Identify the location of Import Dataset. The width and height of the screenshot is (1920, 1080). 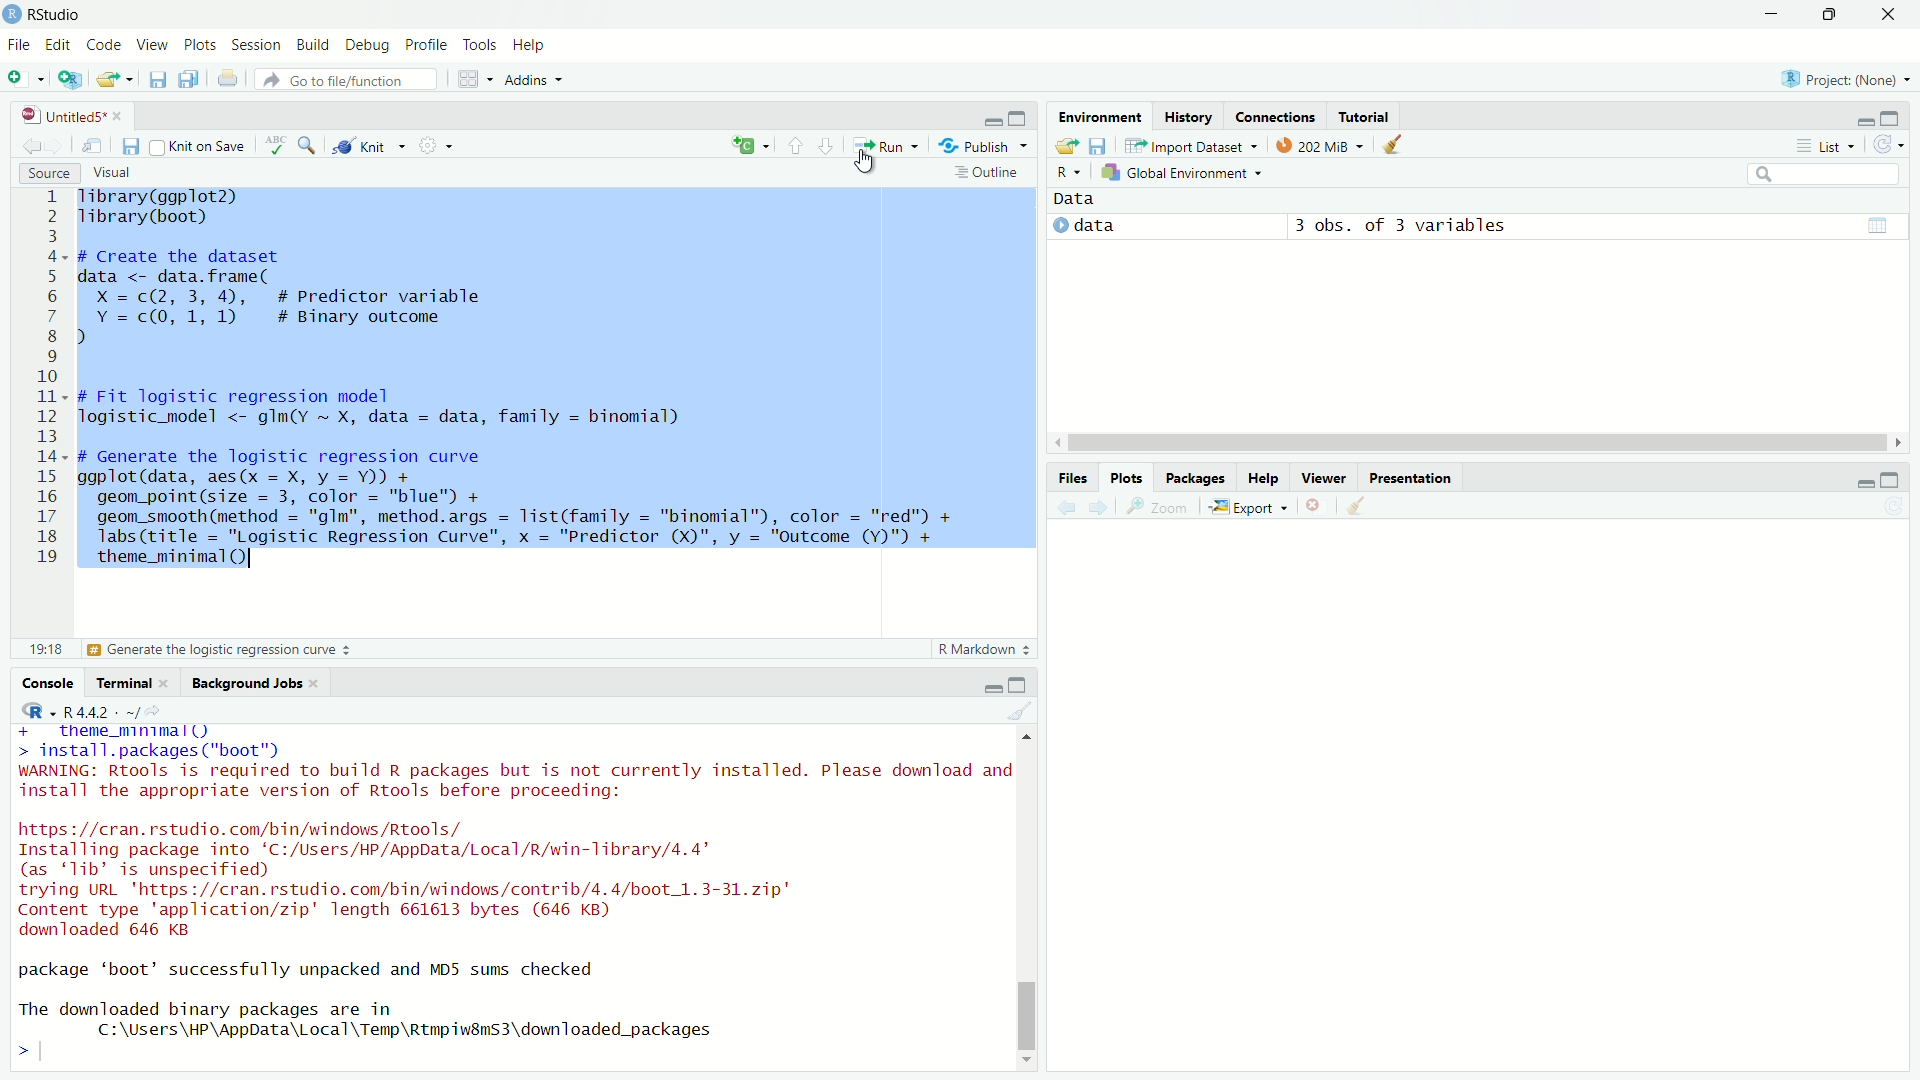
(1191, 145).